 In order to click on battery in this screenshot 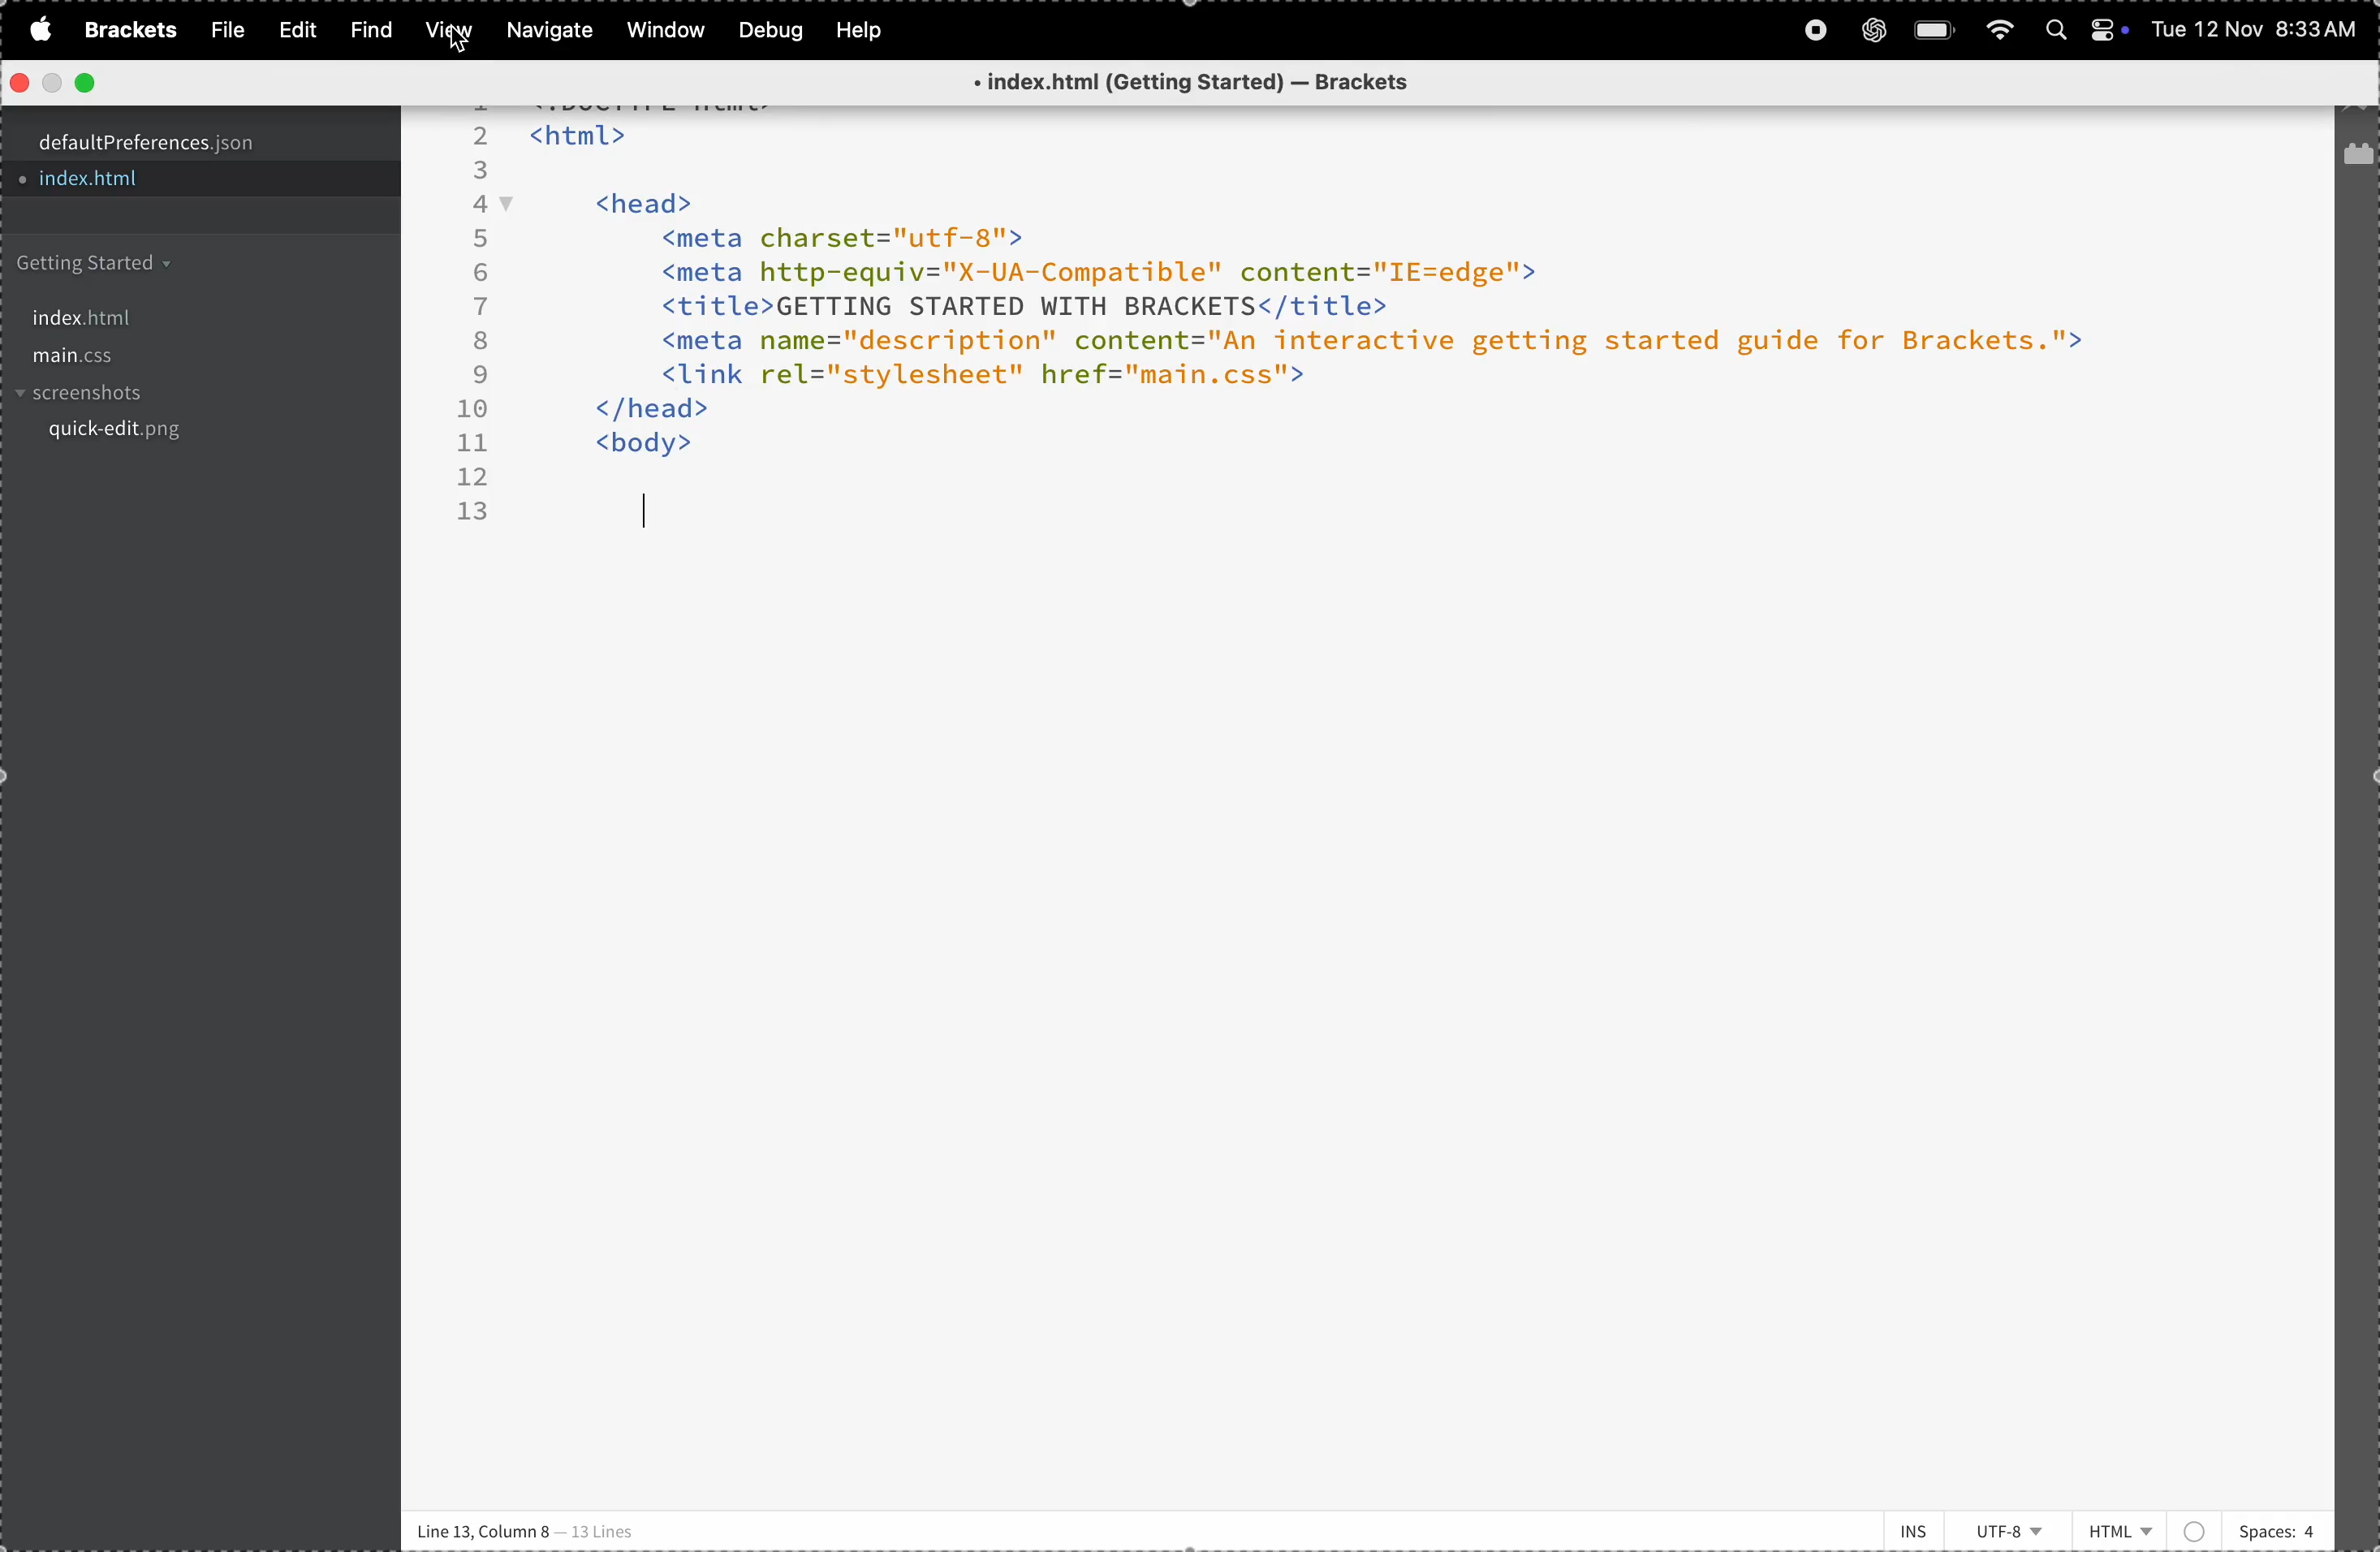, I will do `click(1936, 30)`.